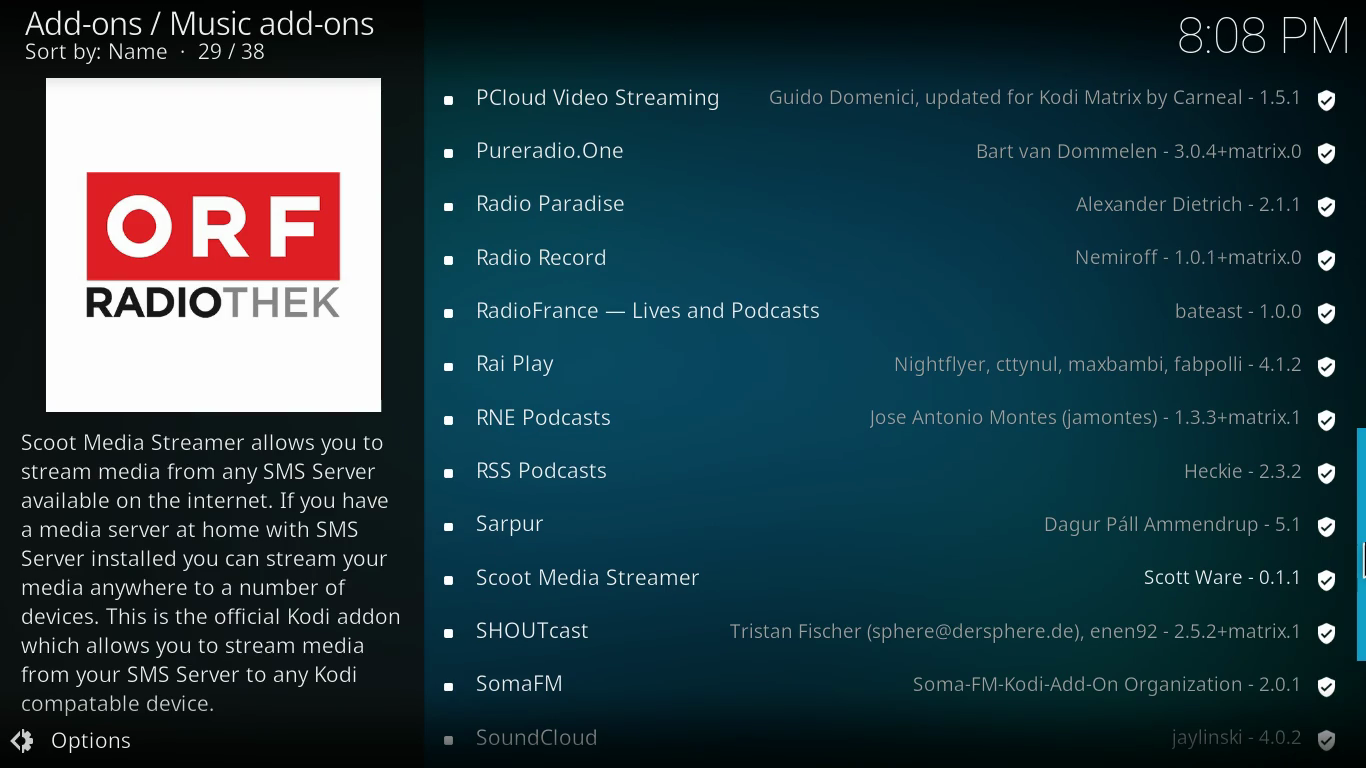 This screenshot has width=1366, height=768. I want to click on add-on, so click(544, 420).